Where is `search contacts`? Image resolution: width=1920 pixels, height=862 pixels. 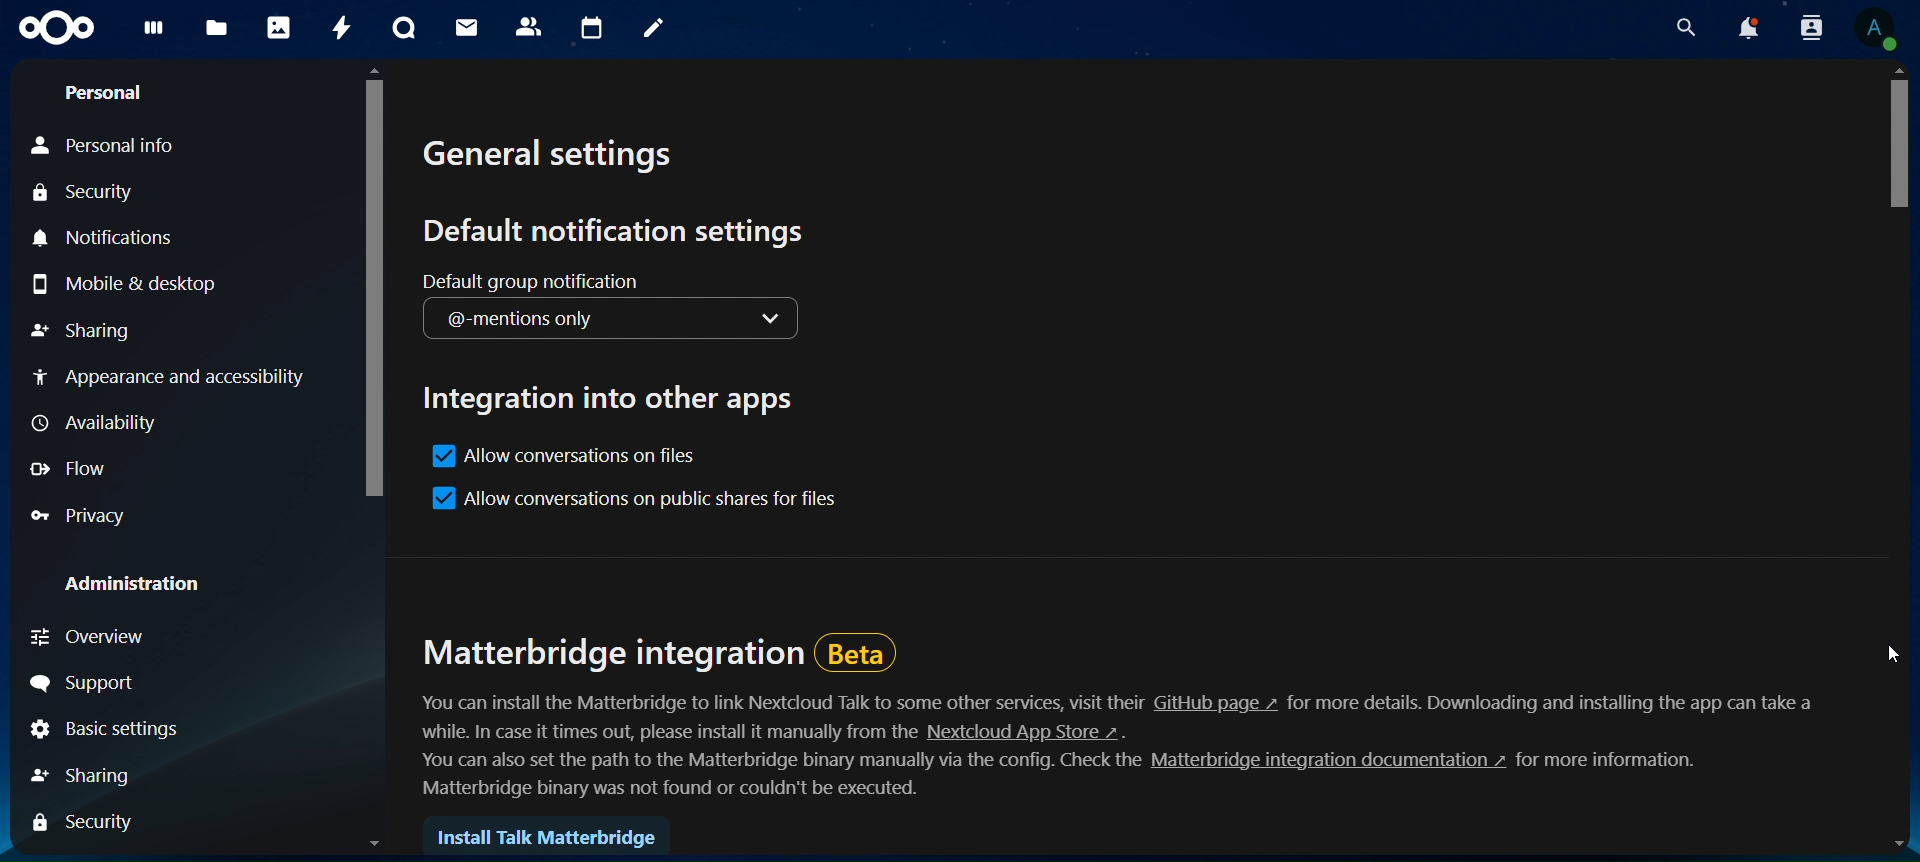
search contacts is located at coordinates (1808, 28).